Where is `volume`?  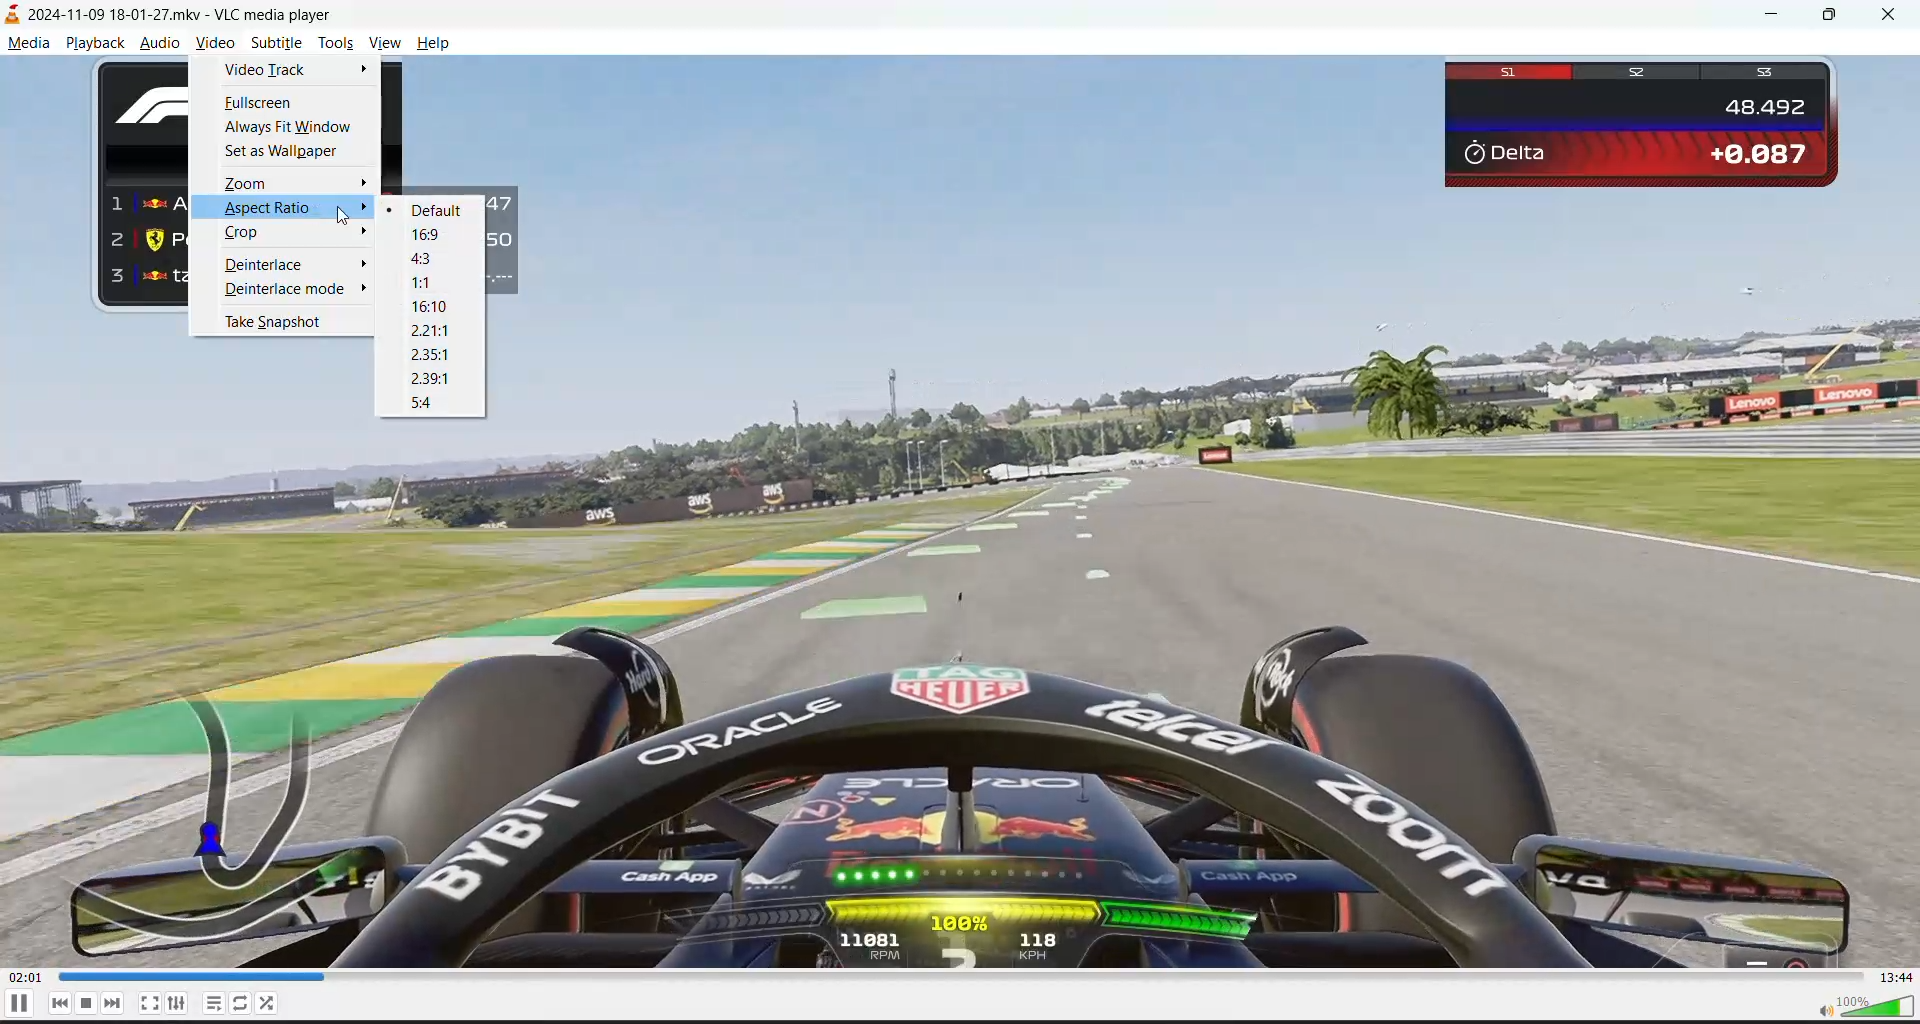 volume is located at coordinates (1862, 1005).